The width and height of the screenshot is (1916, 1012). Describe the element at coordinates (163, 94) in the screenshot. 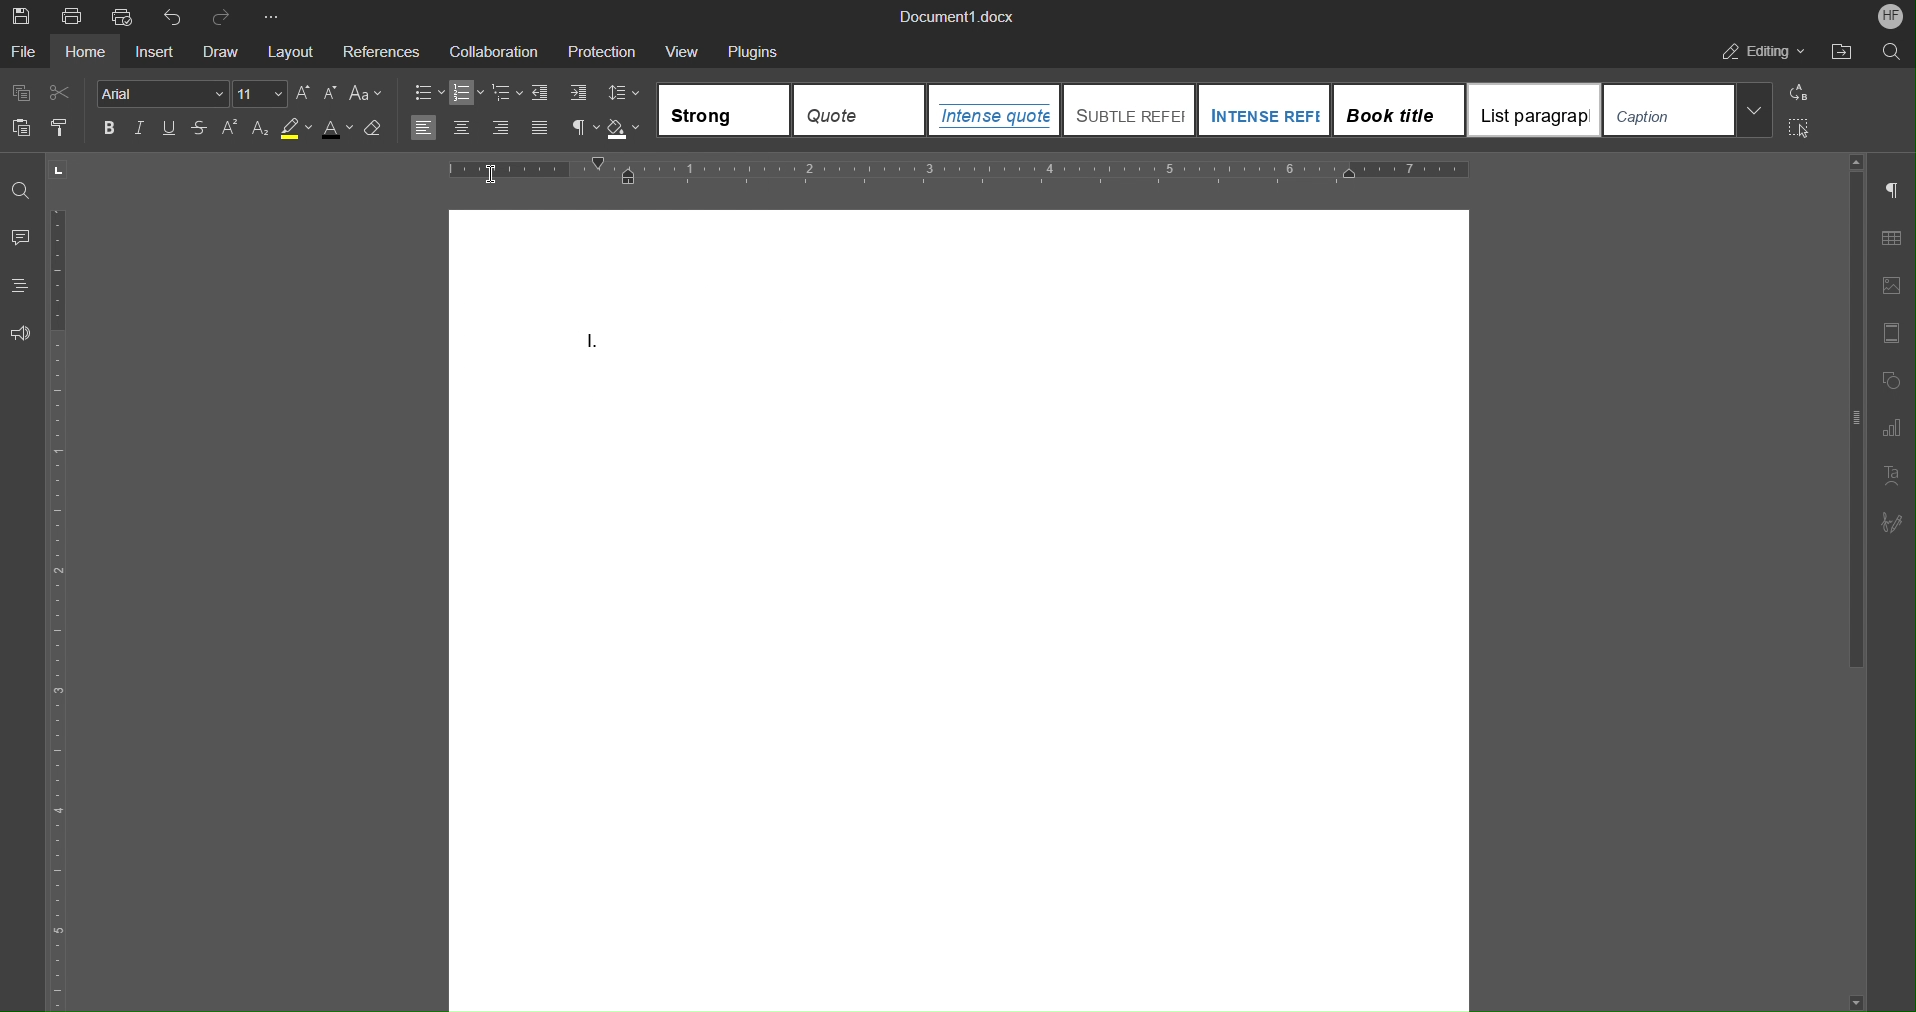

I see `Font` at that location.